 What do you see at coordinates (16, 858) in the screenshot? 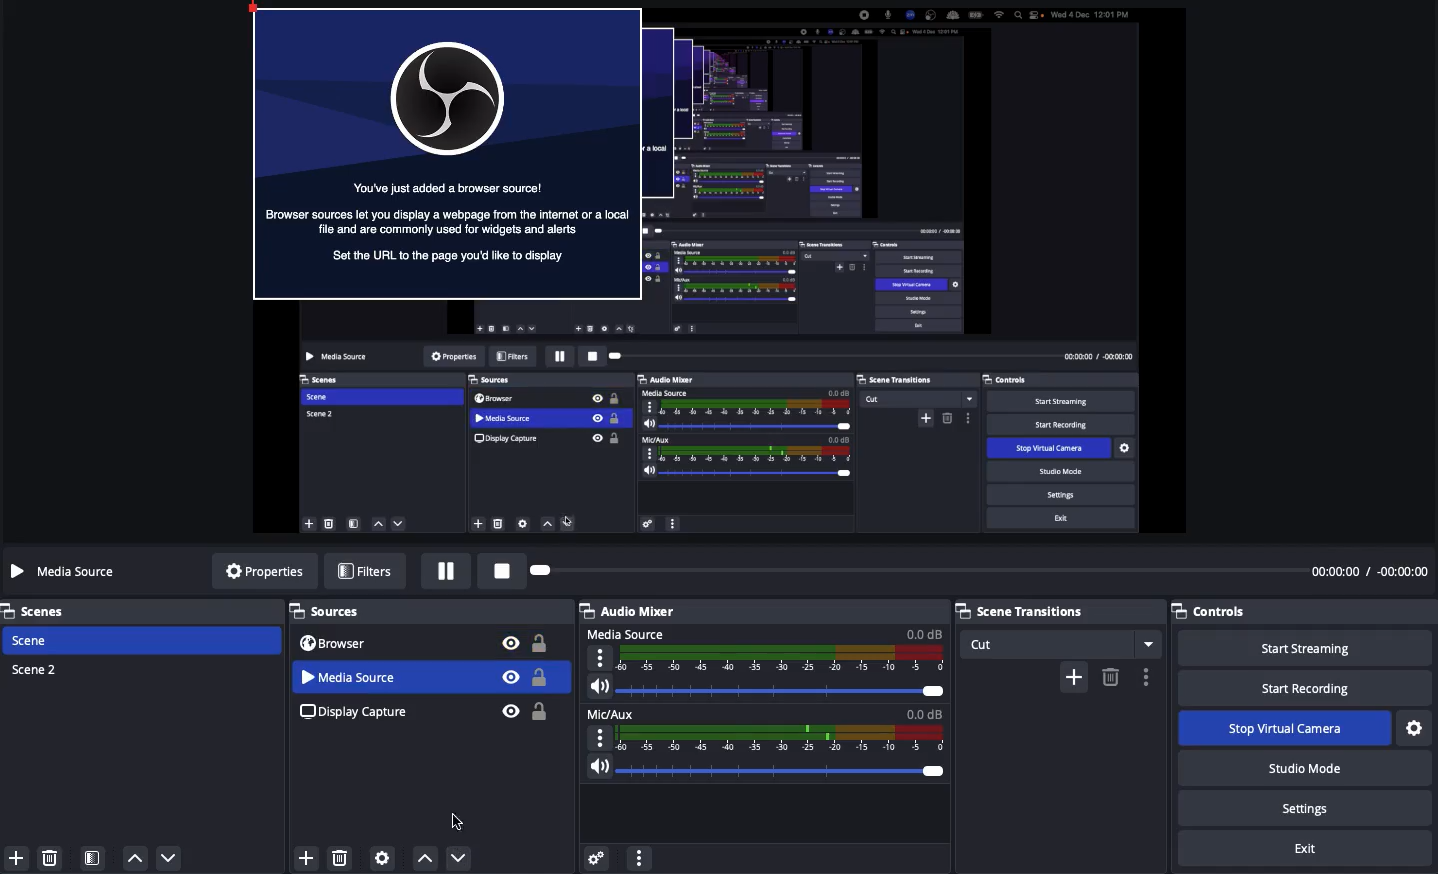
I see `Add` at bounding box center [16, 858].